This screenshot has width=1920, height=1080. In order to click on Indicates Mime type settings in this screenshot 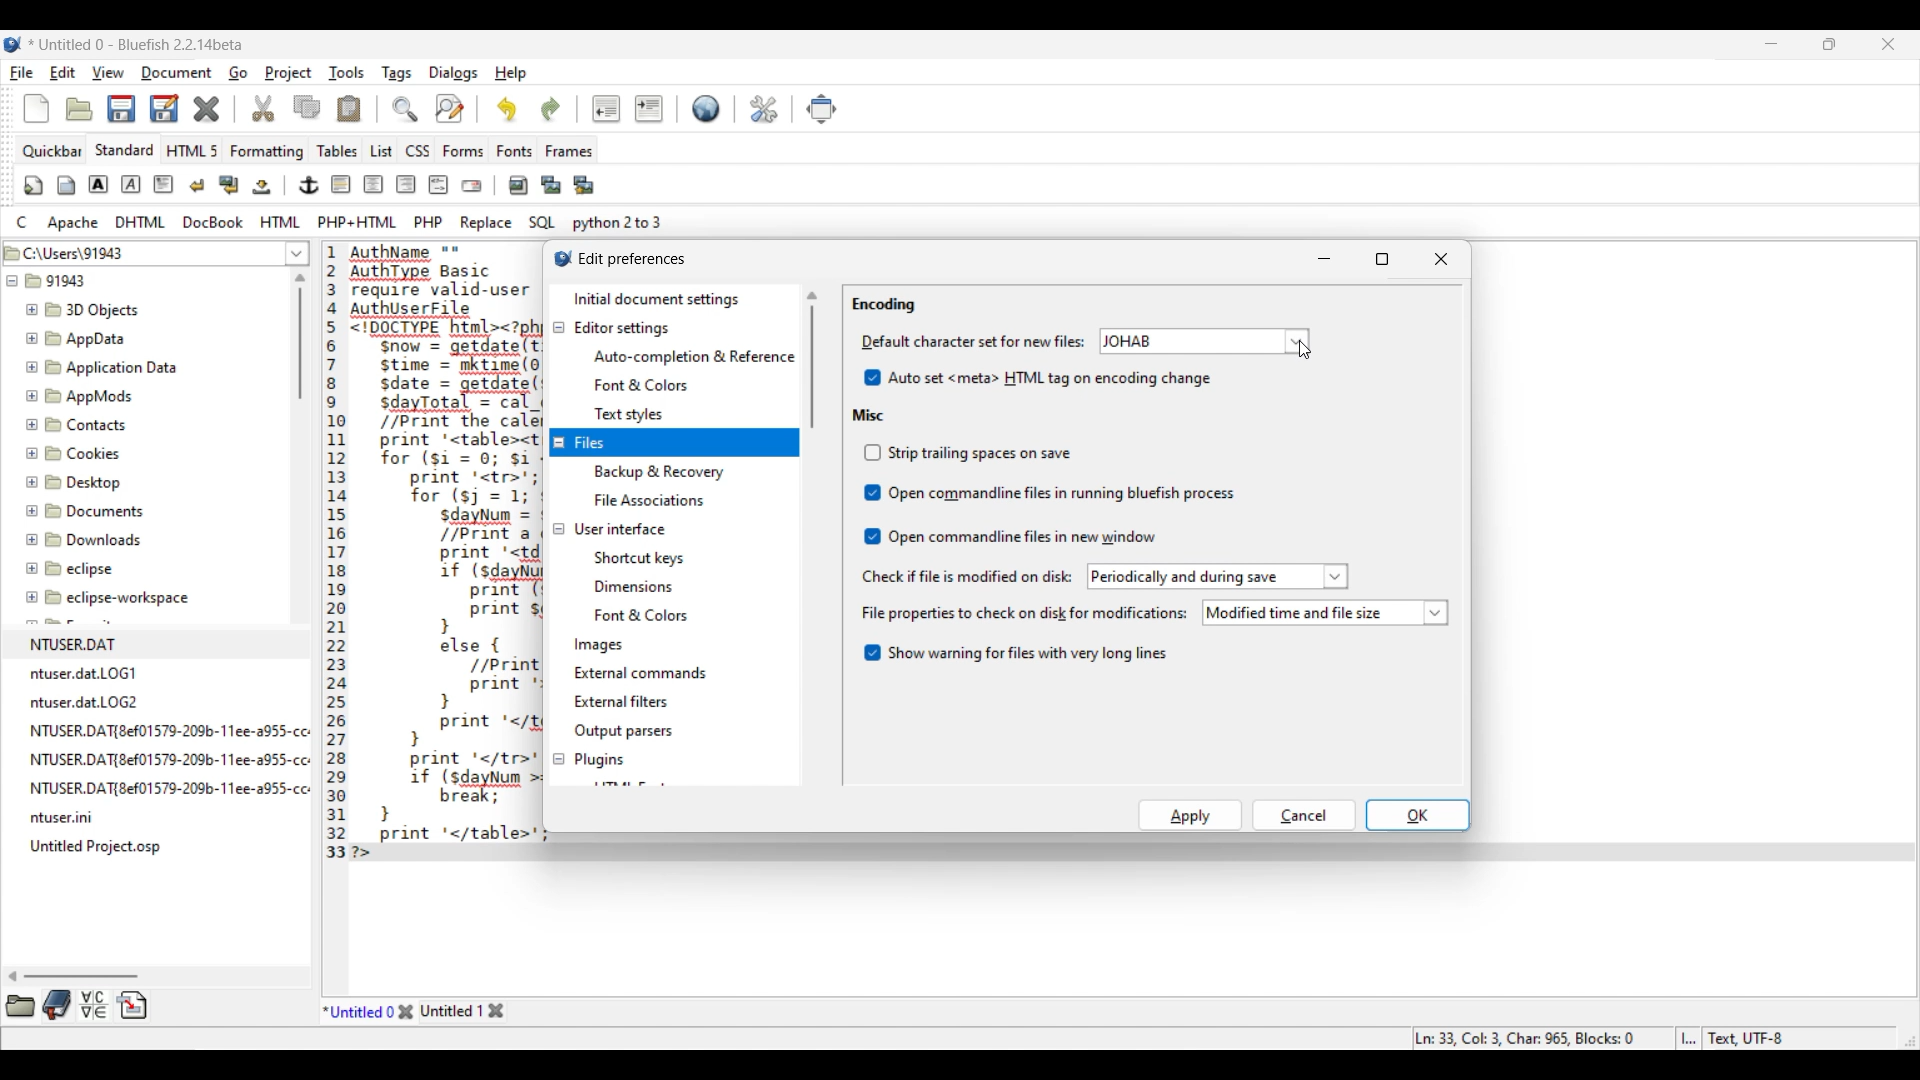, I will do `click(974, 340)`.